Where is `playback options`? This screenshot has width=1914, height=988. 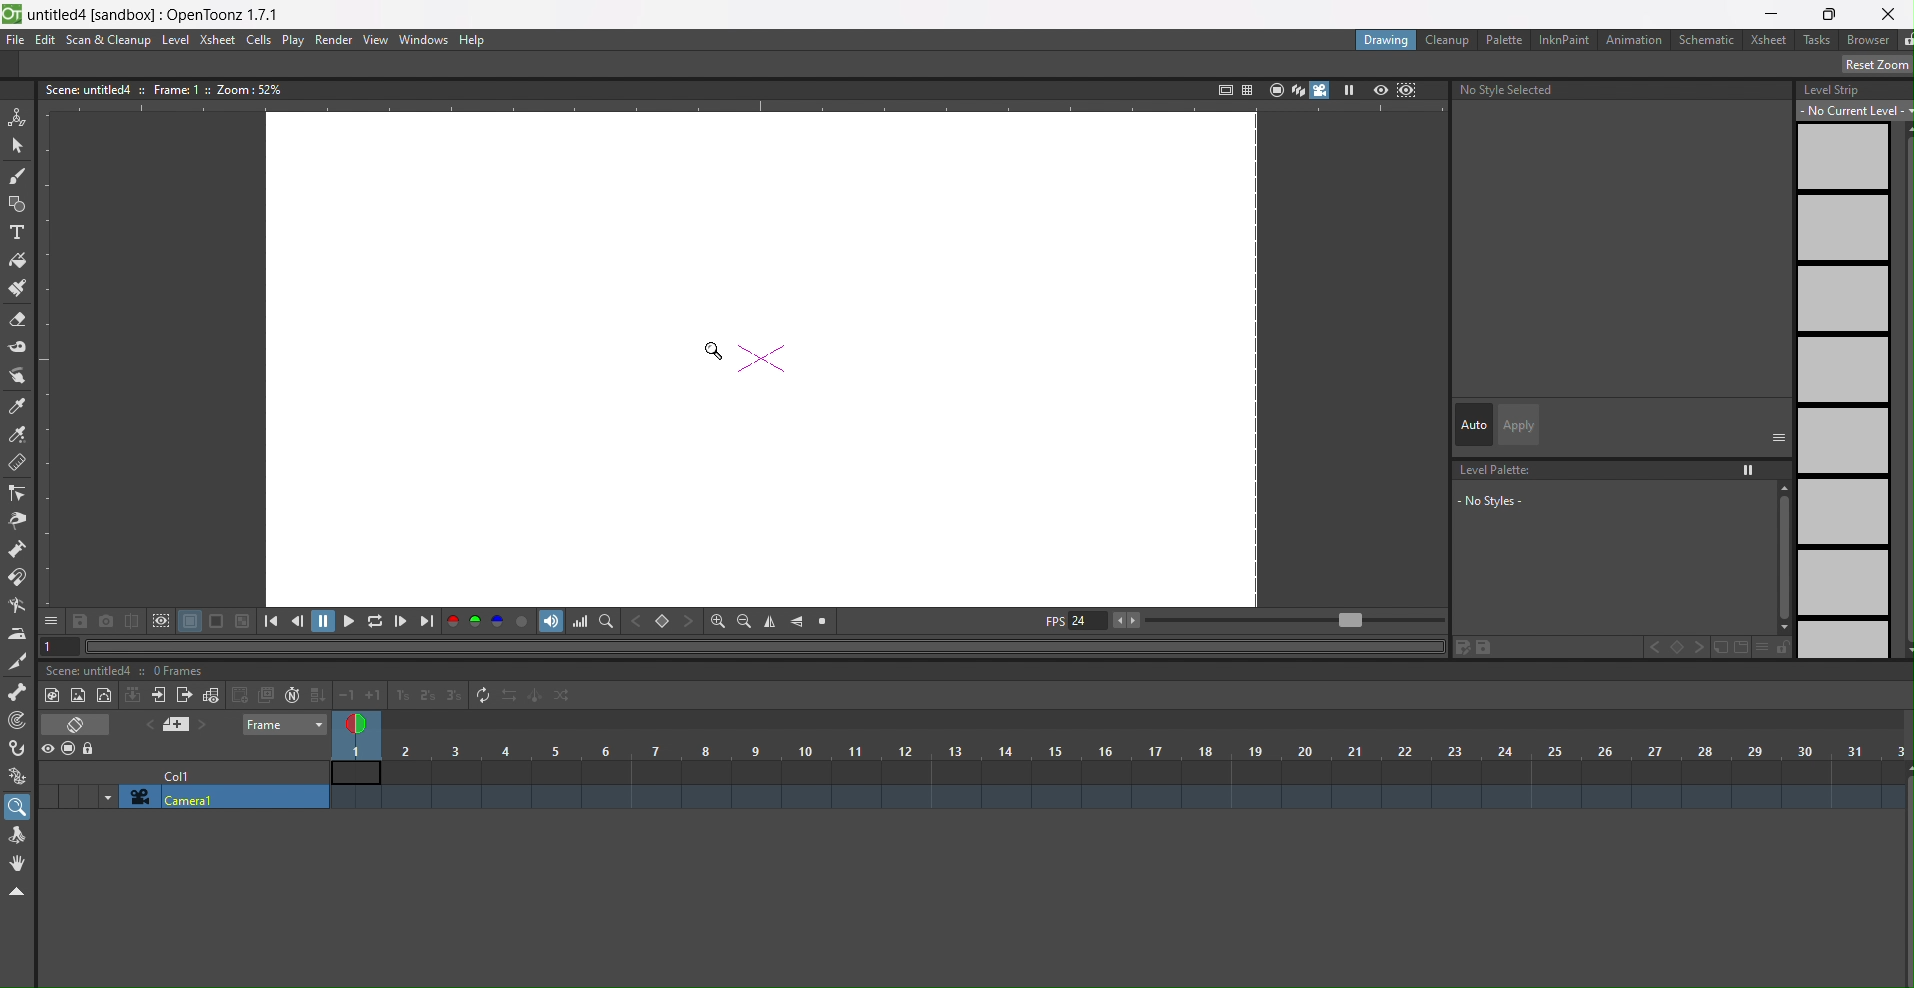 playback options is located at coordinates (350, 621).